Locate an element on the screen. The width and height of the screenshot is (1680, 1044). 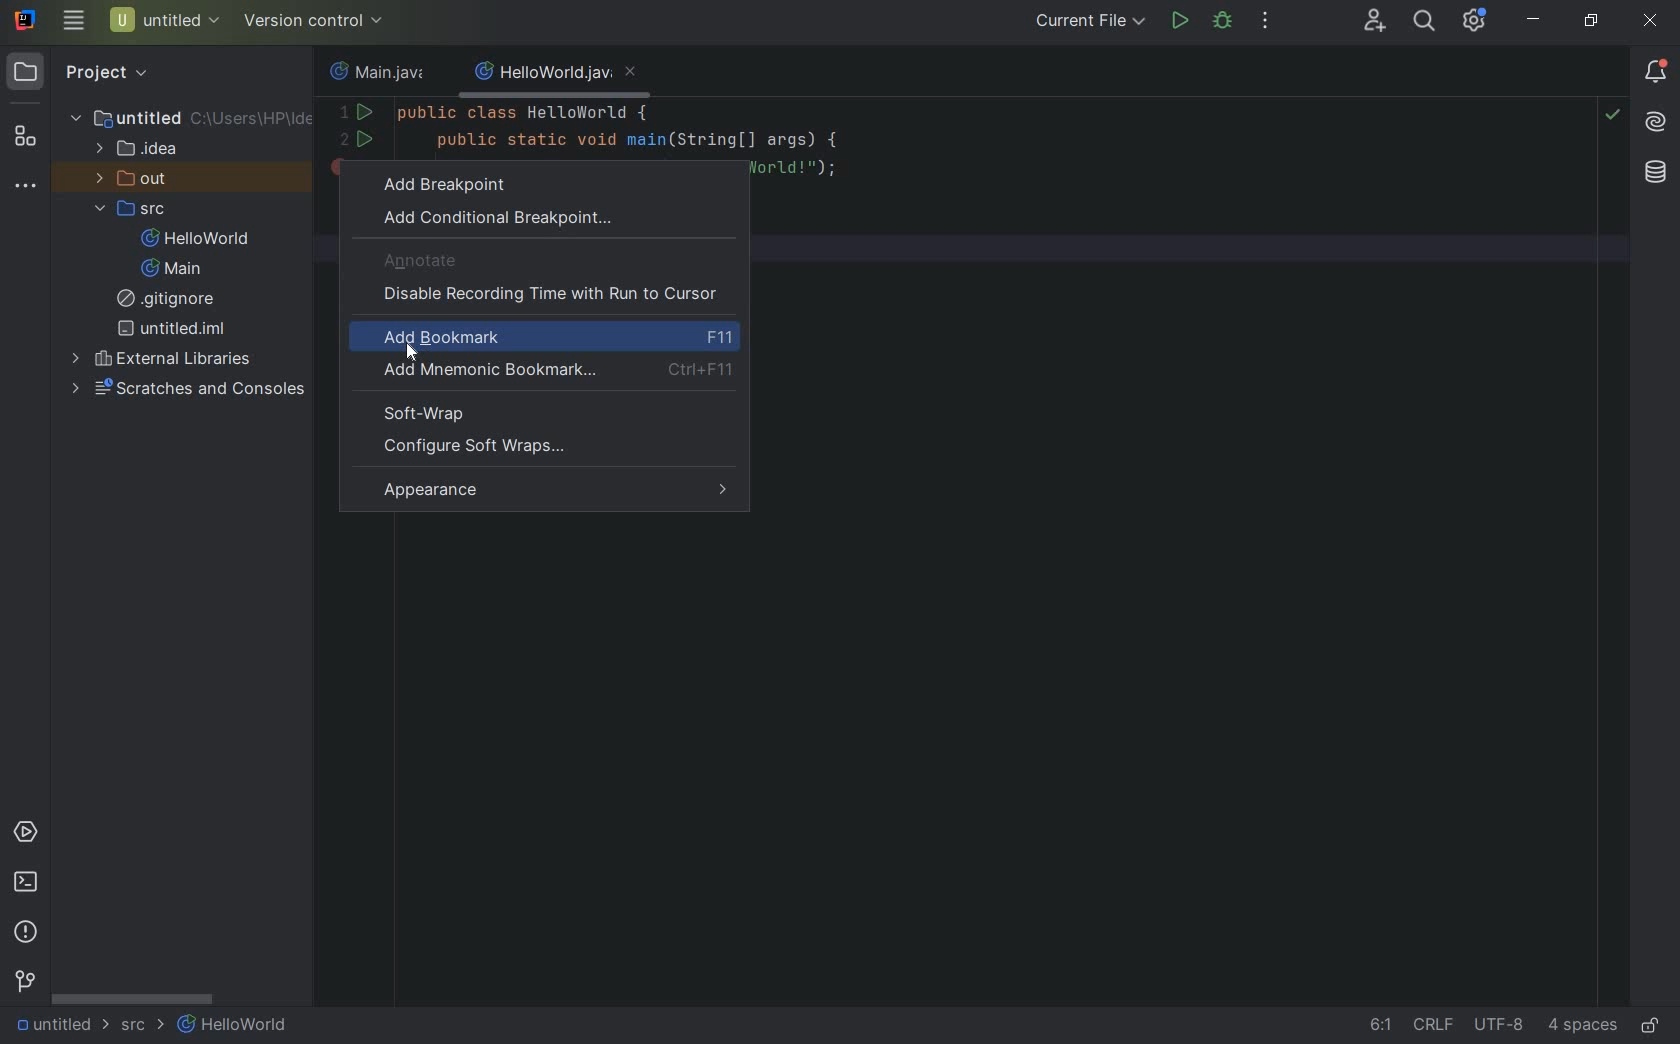
scrollbar is located at coordinates (131, 1000).